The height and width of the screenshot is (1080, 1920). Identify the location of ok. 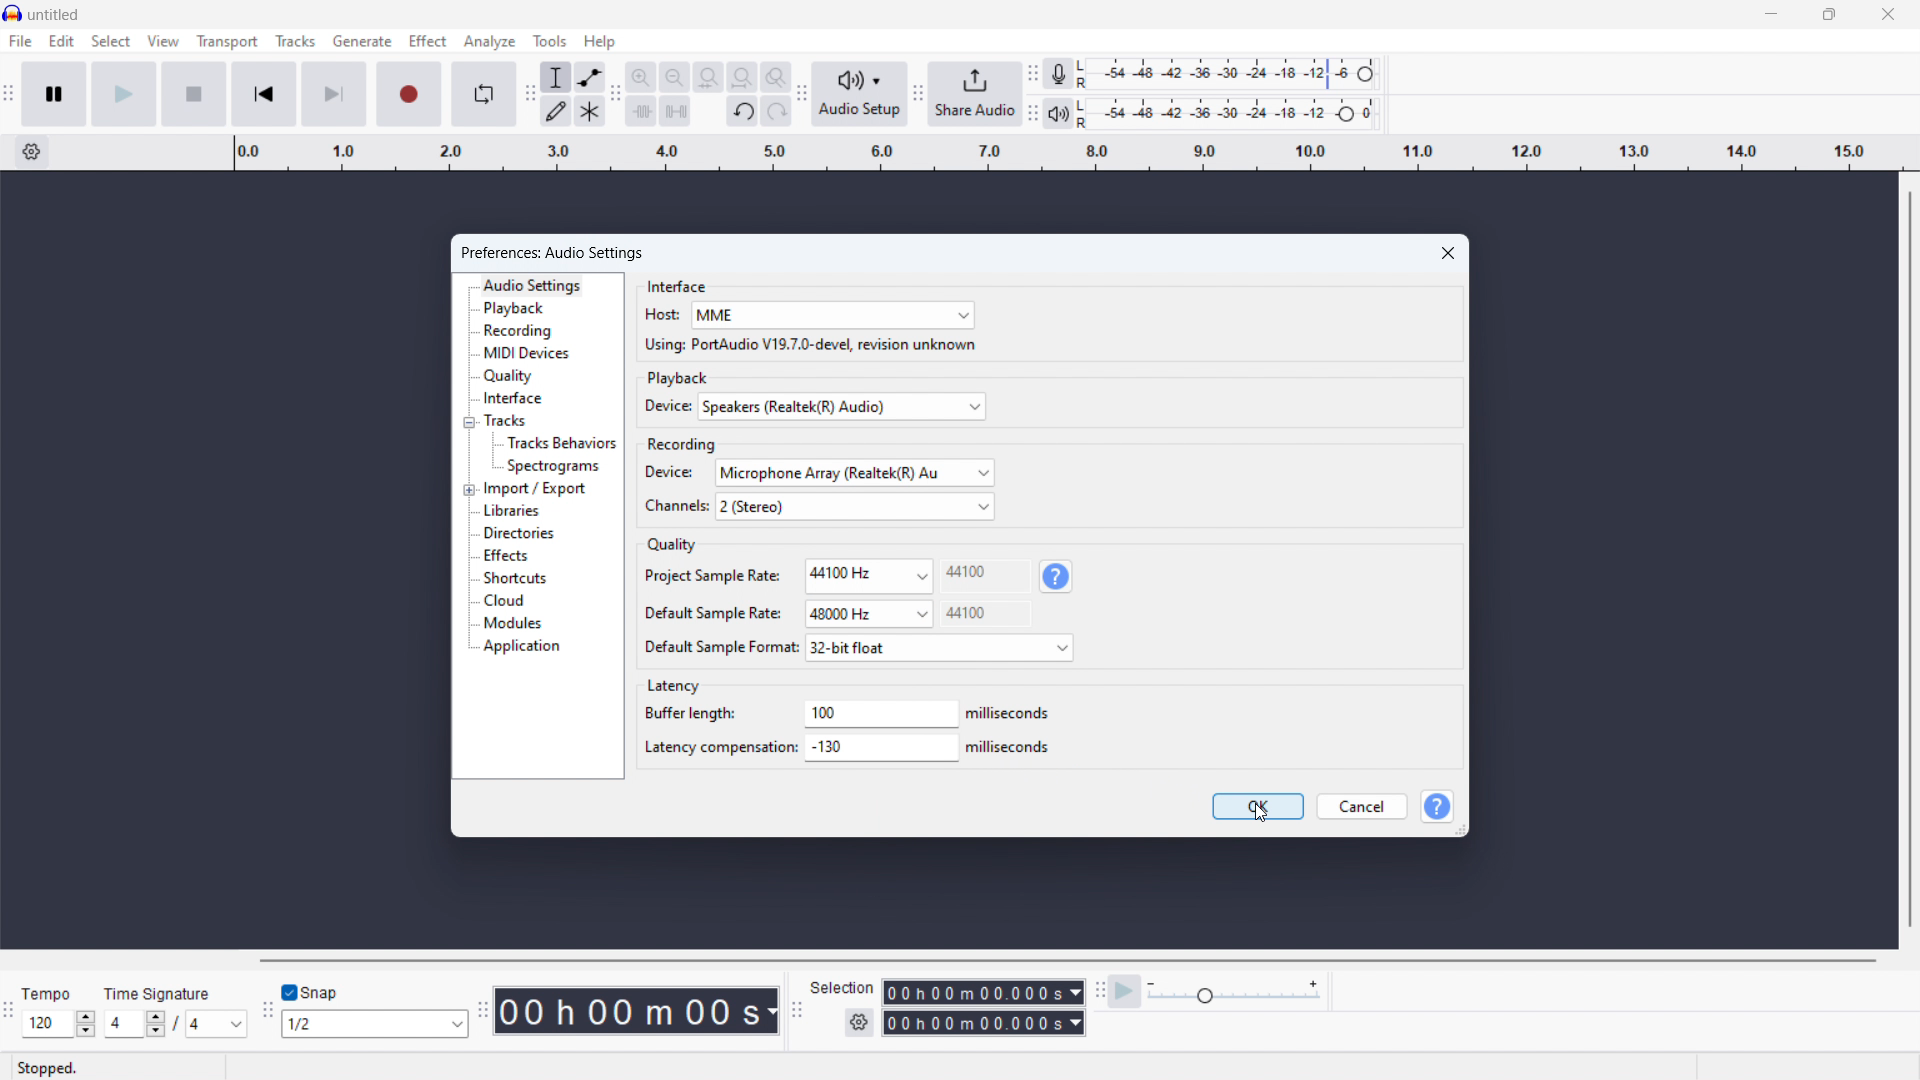
(1259, 806).